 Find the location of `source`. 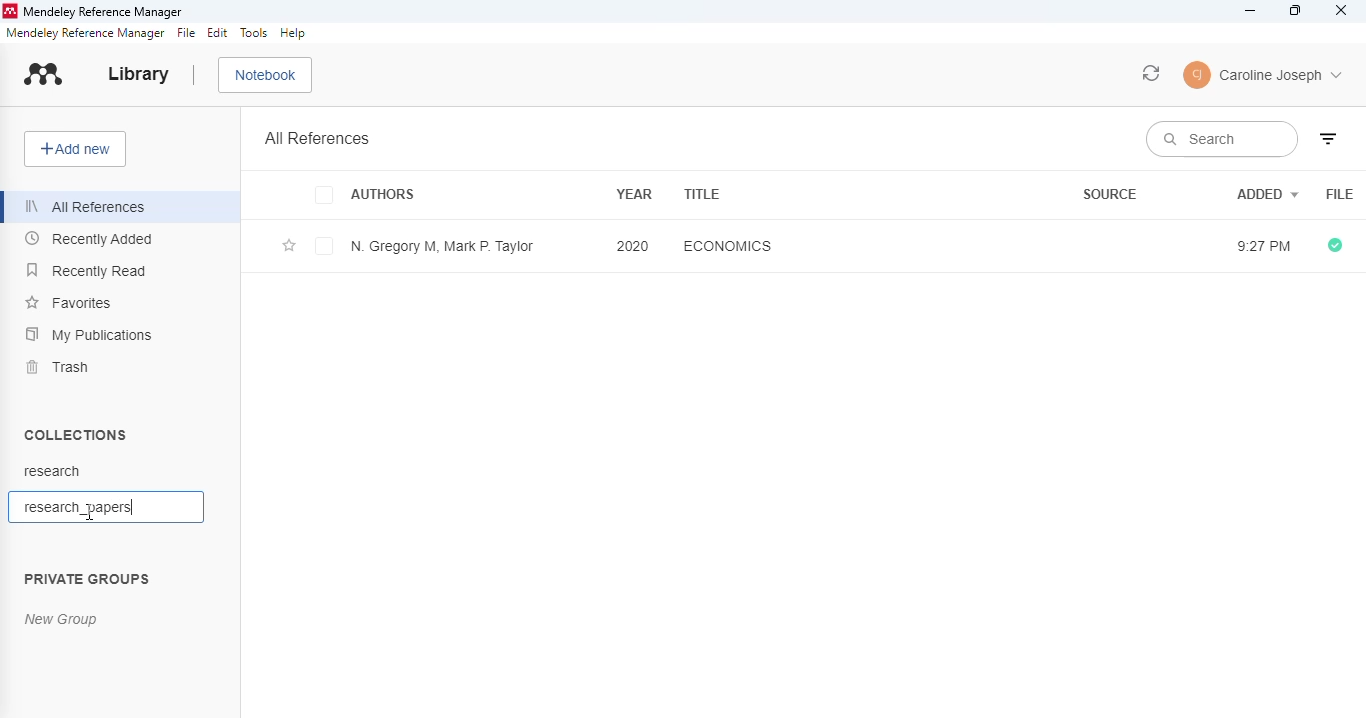

source is located at coordinates (1110, 194).